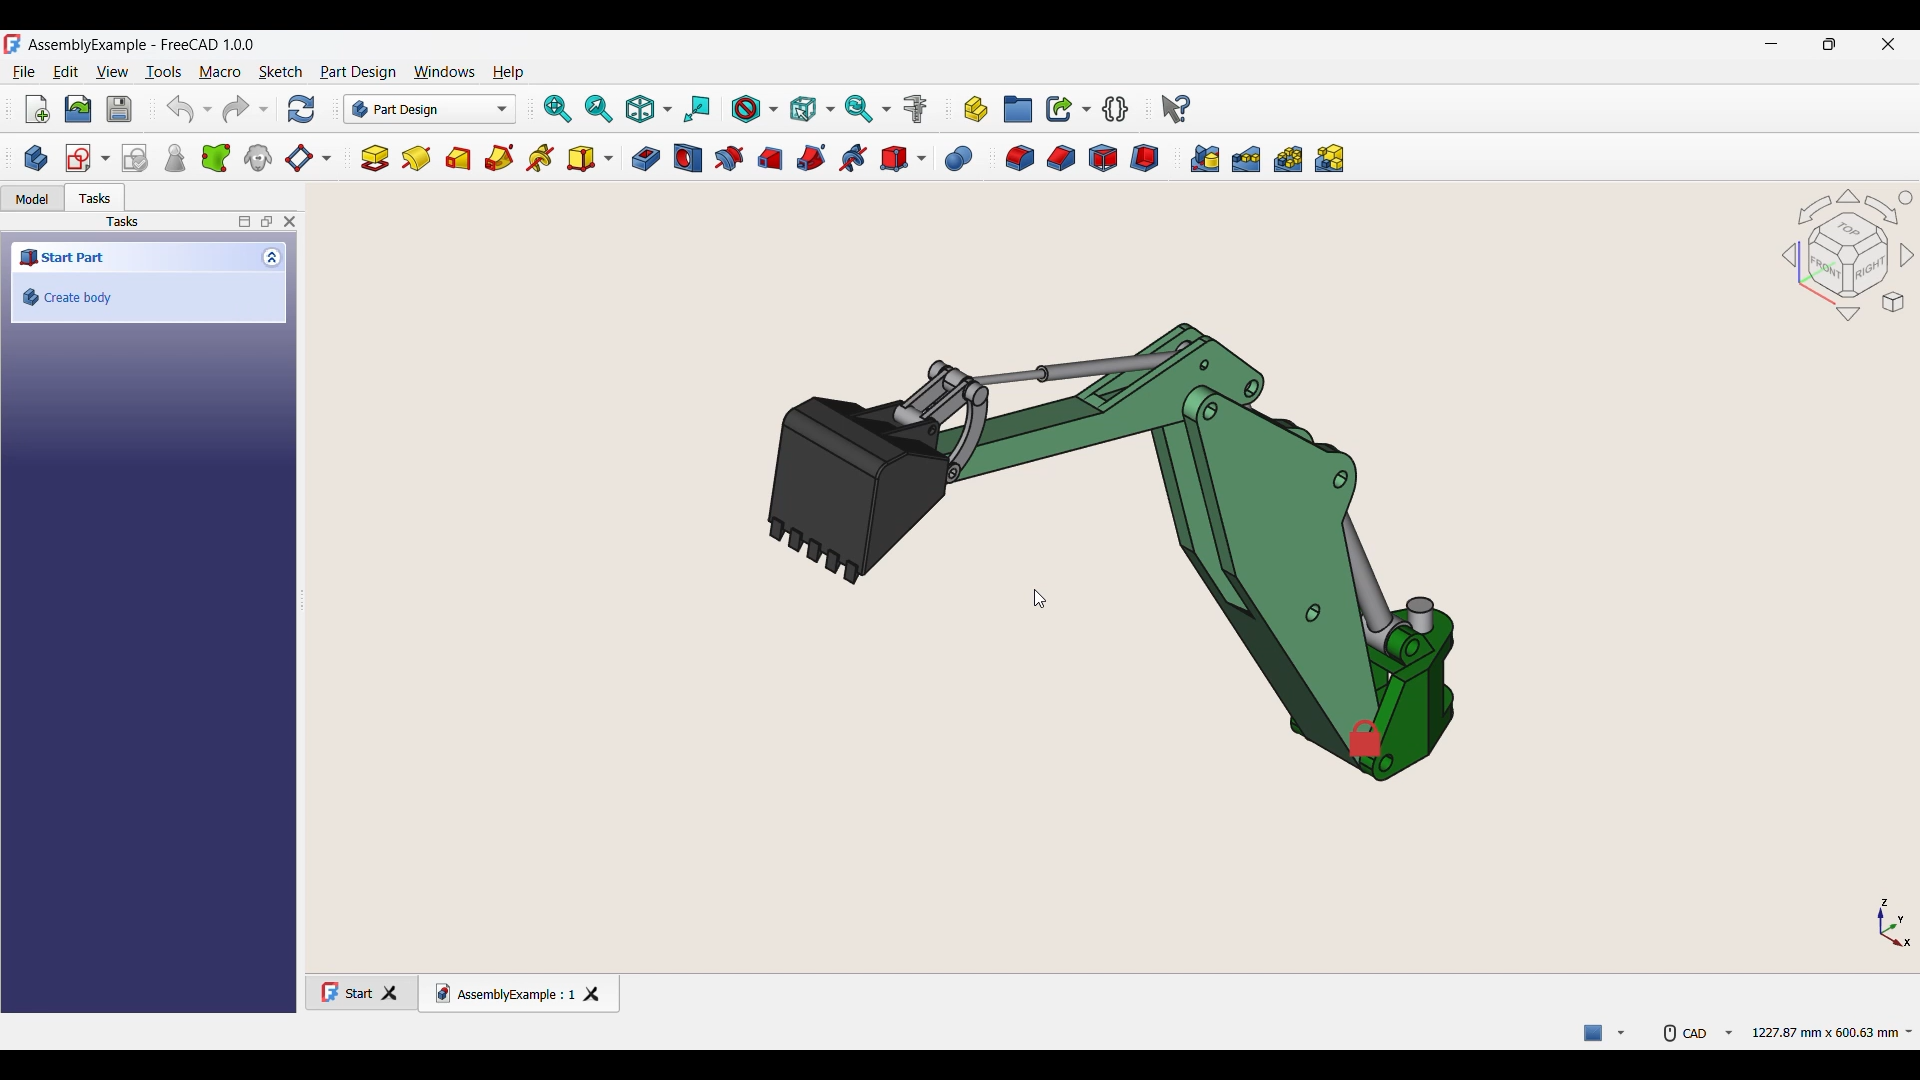 This screenshot has height=1080, width=1920. What do you see at coordinates (1607, 1031) in the screenshot?
I see `Type, Notifier, Message details` at bounding box center [1607, 1031].